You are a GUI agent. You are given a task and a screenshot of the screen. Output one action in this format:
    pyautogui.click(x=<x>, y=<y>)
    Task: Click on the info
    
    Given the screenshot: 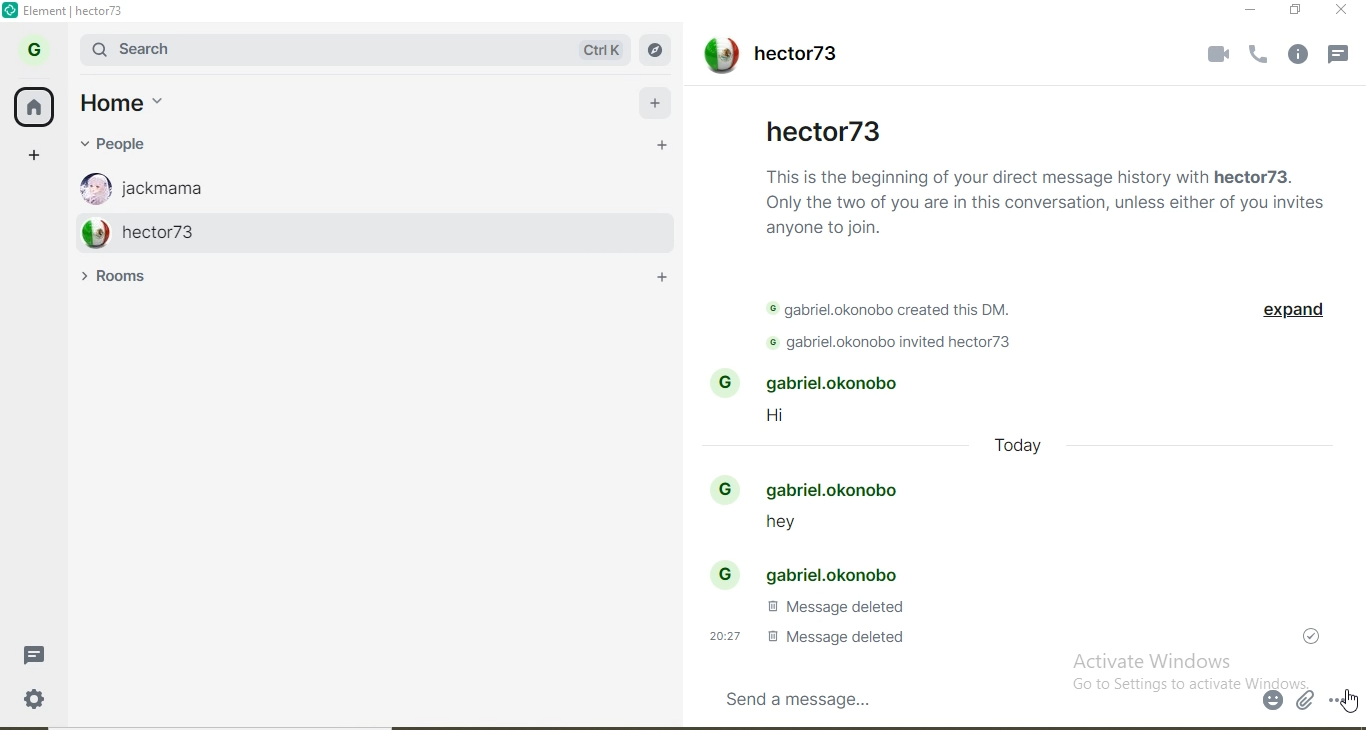 What is the action you would take?
    pyautogui.click(x=1301, y=55)
    